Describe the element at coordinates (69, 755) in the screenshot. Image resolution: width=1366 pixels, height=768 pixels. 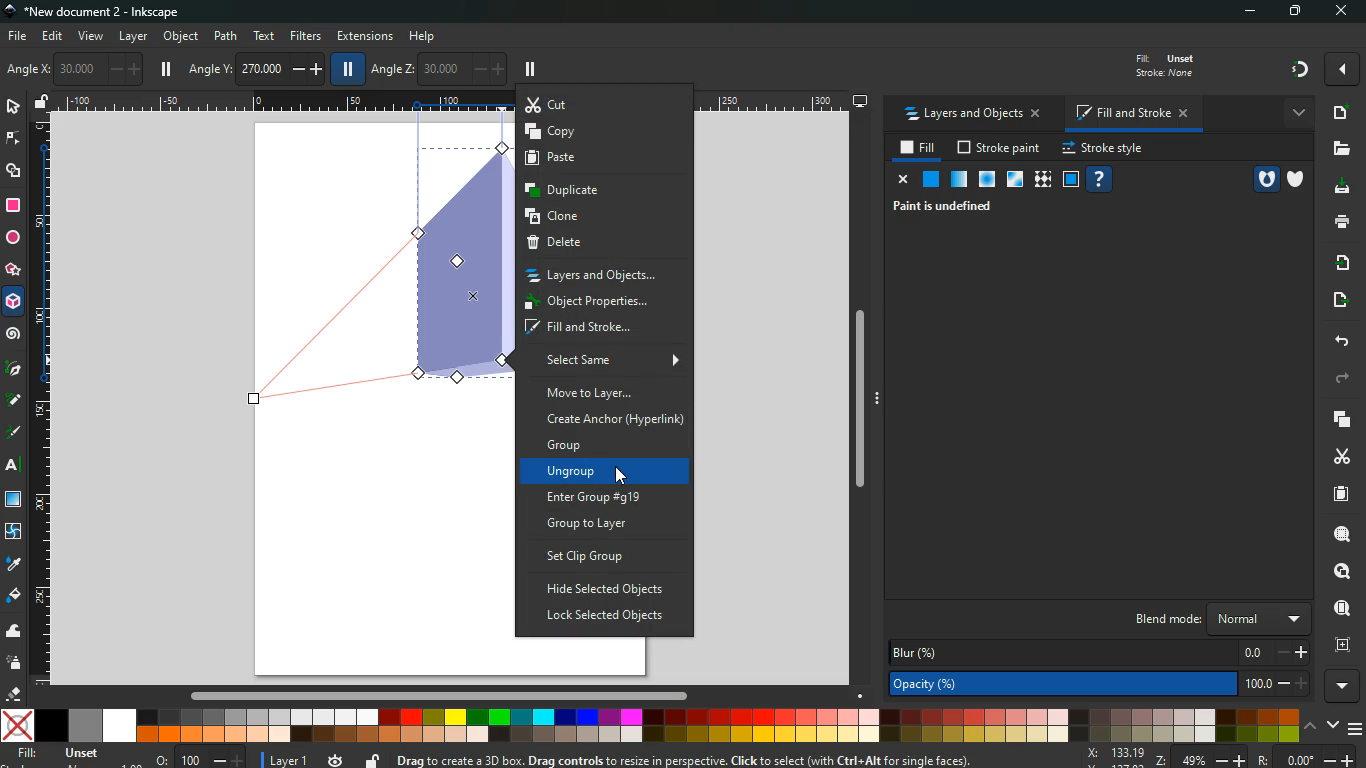
I see `fill` at that location.